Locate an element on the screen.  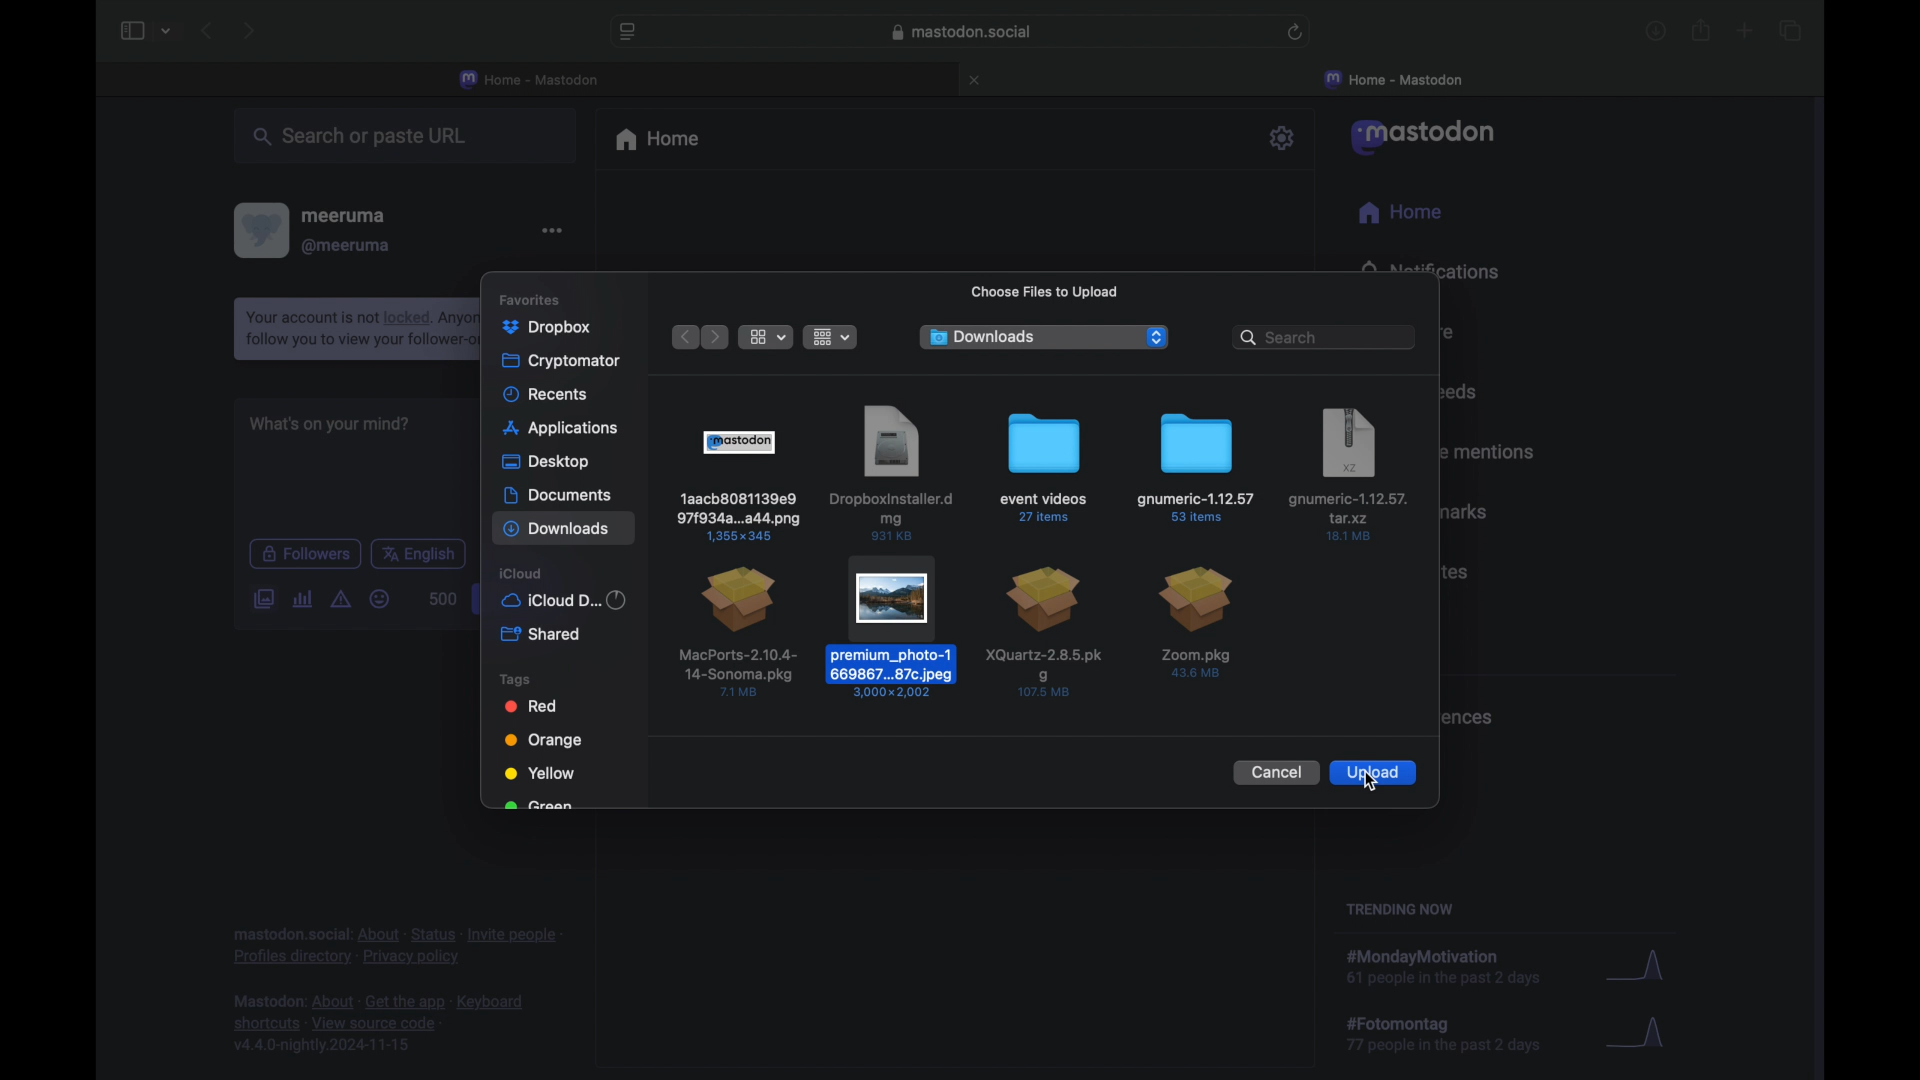
tab group picker is located at coordinates (169, 32).